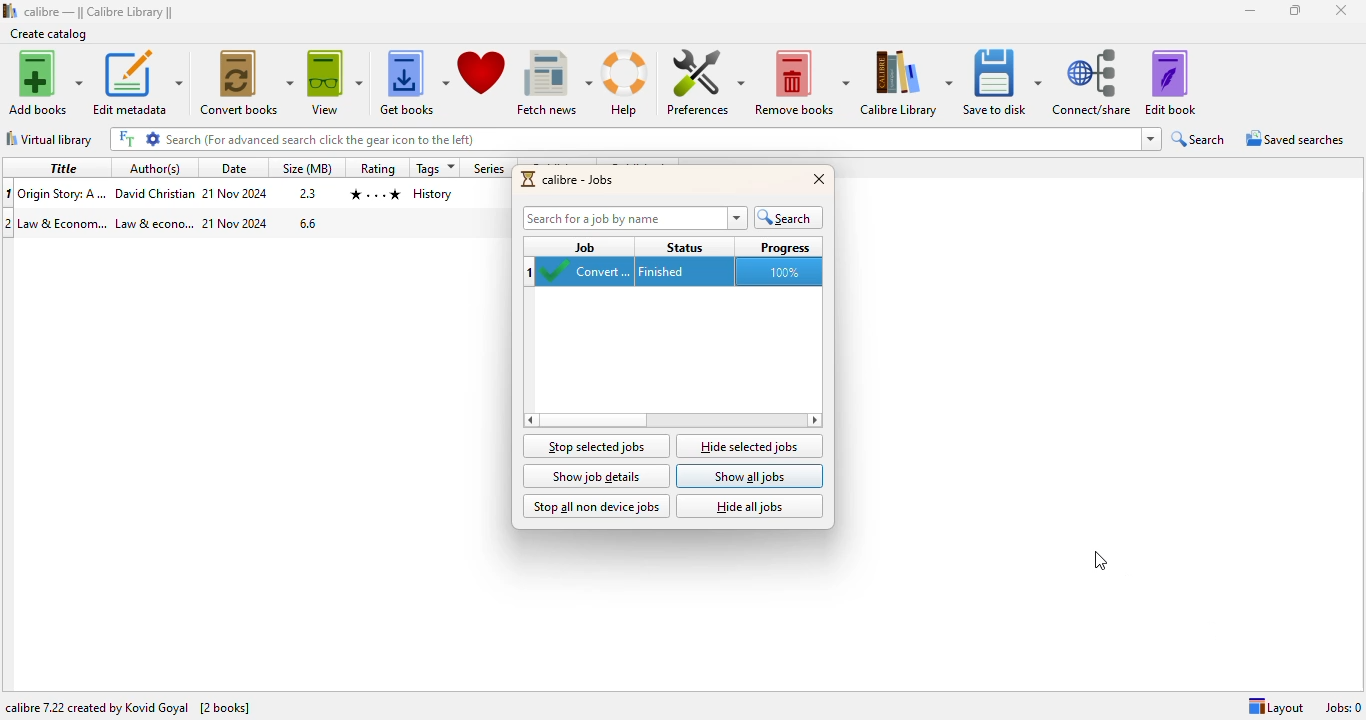 The width and height of the screenshot is (1366, 720). Describe the element at coordinates (377, 167) in the screenshot. I see `rating` at that location.